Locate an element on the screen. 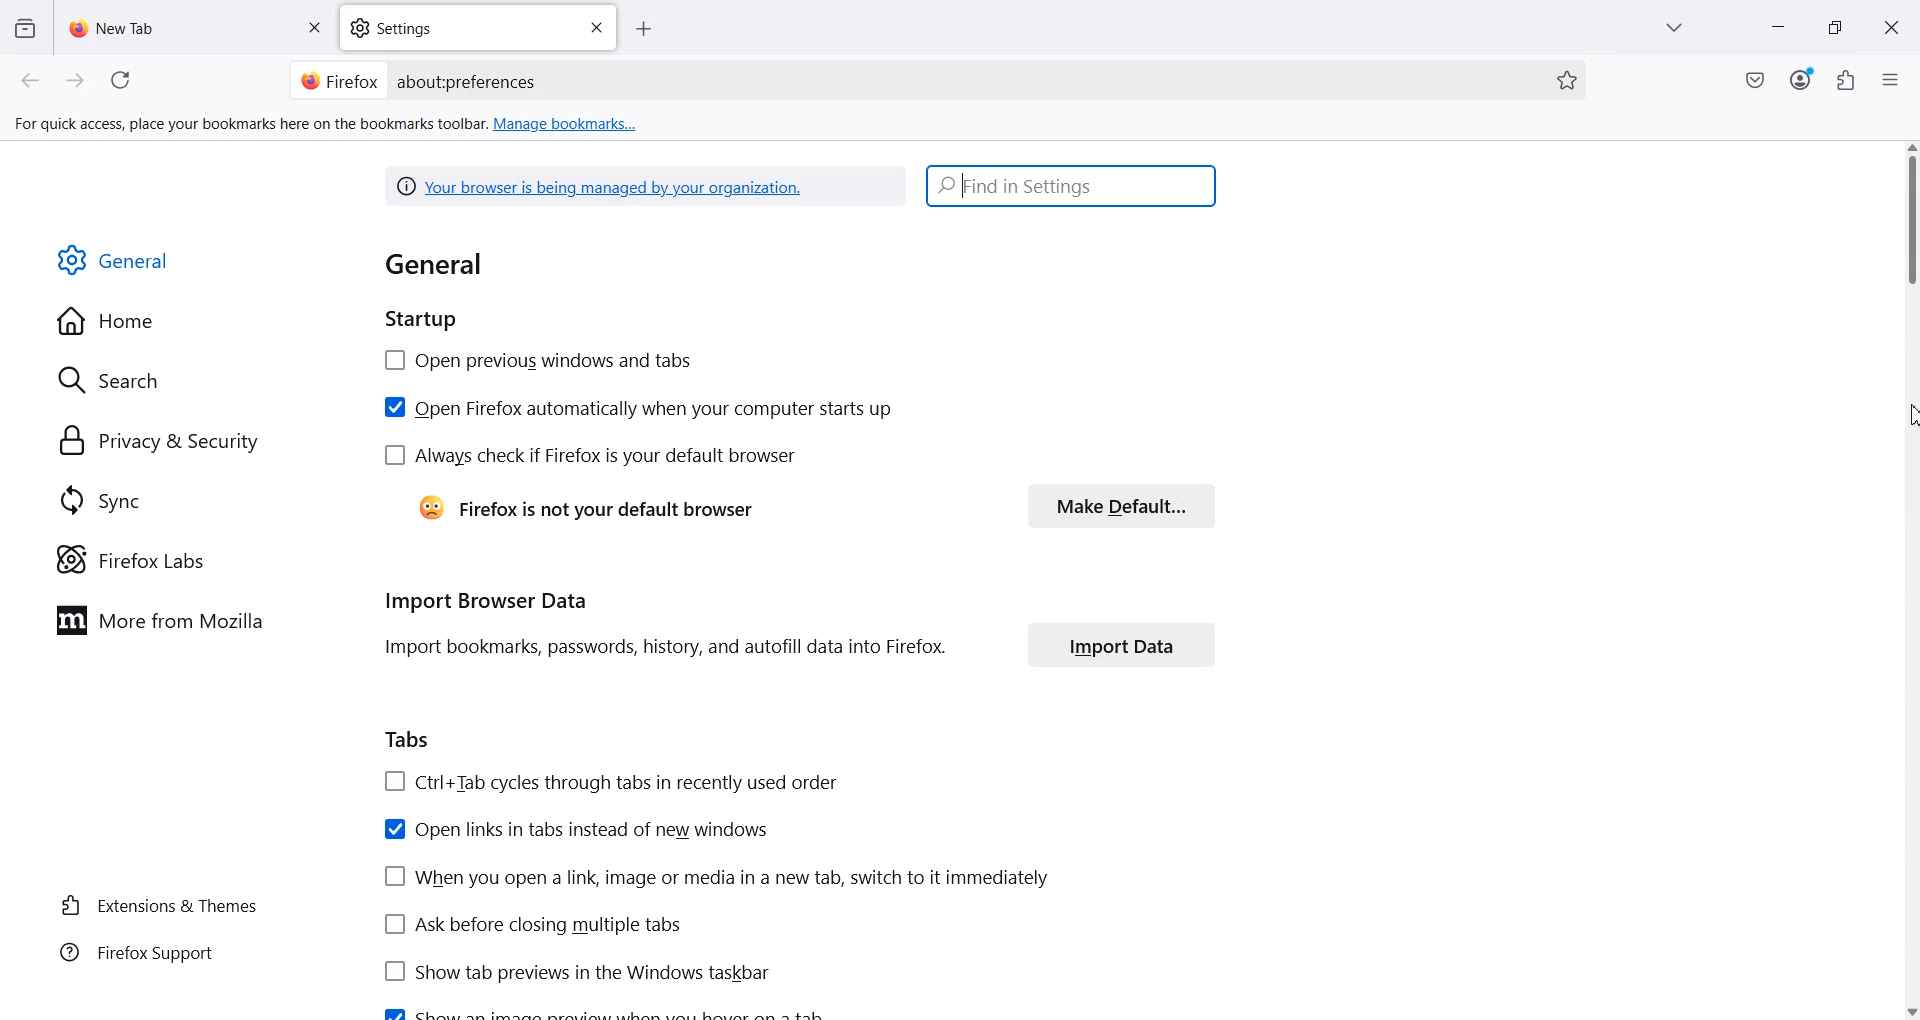 The height and width of the screenshot is (1020, 1920). Backward is located at coordinates (32, 81).